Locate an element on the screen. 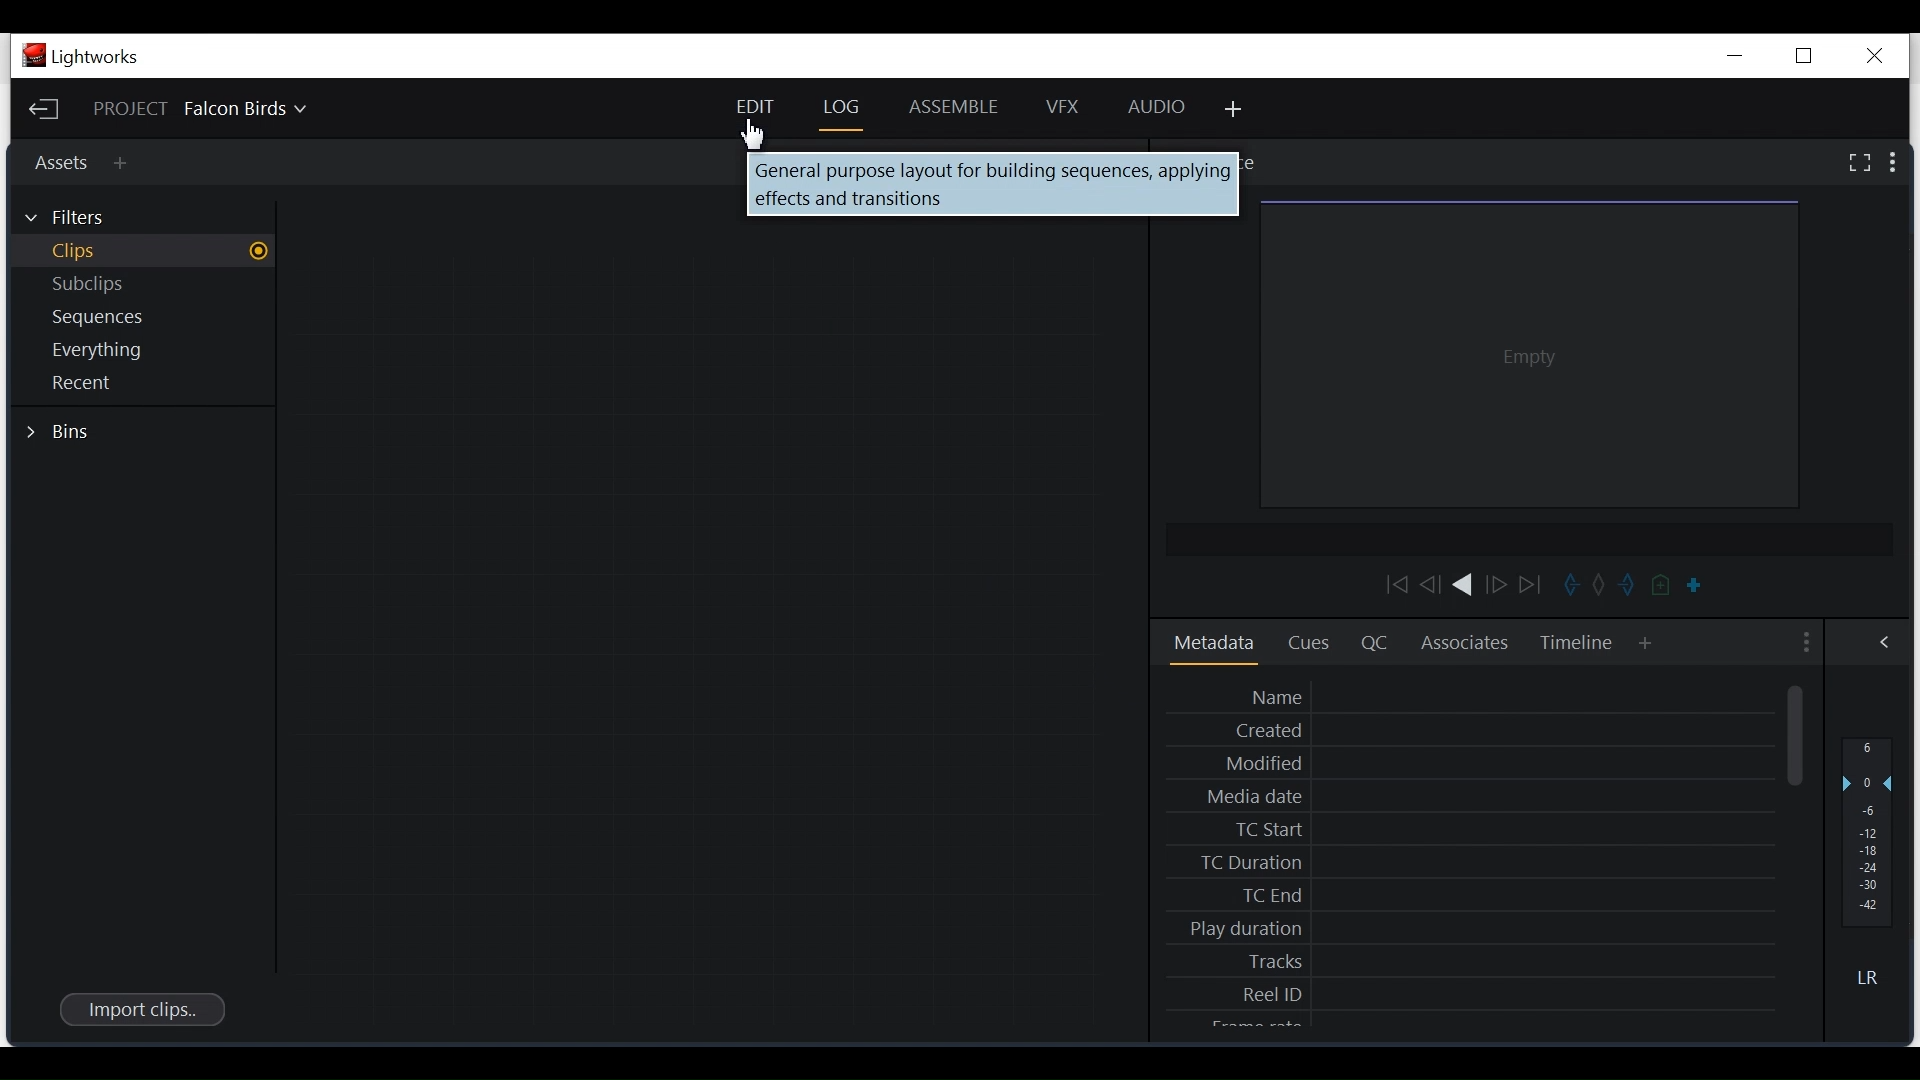 The height and width of the screenshot is (1080, 1920). Media Viewer is located at coordinates (1532, 357).